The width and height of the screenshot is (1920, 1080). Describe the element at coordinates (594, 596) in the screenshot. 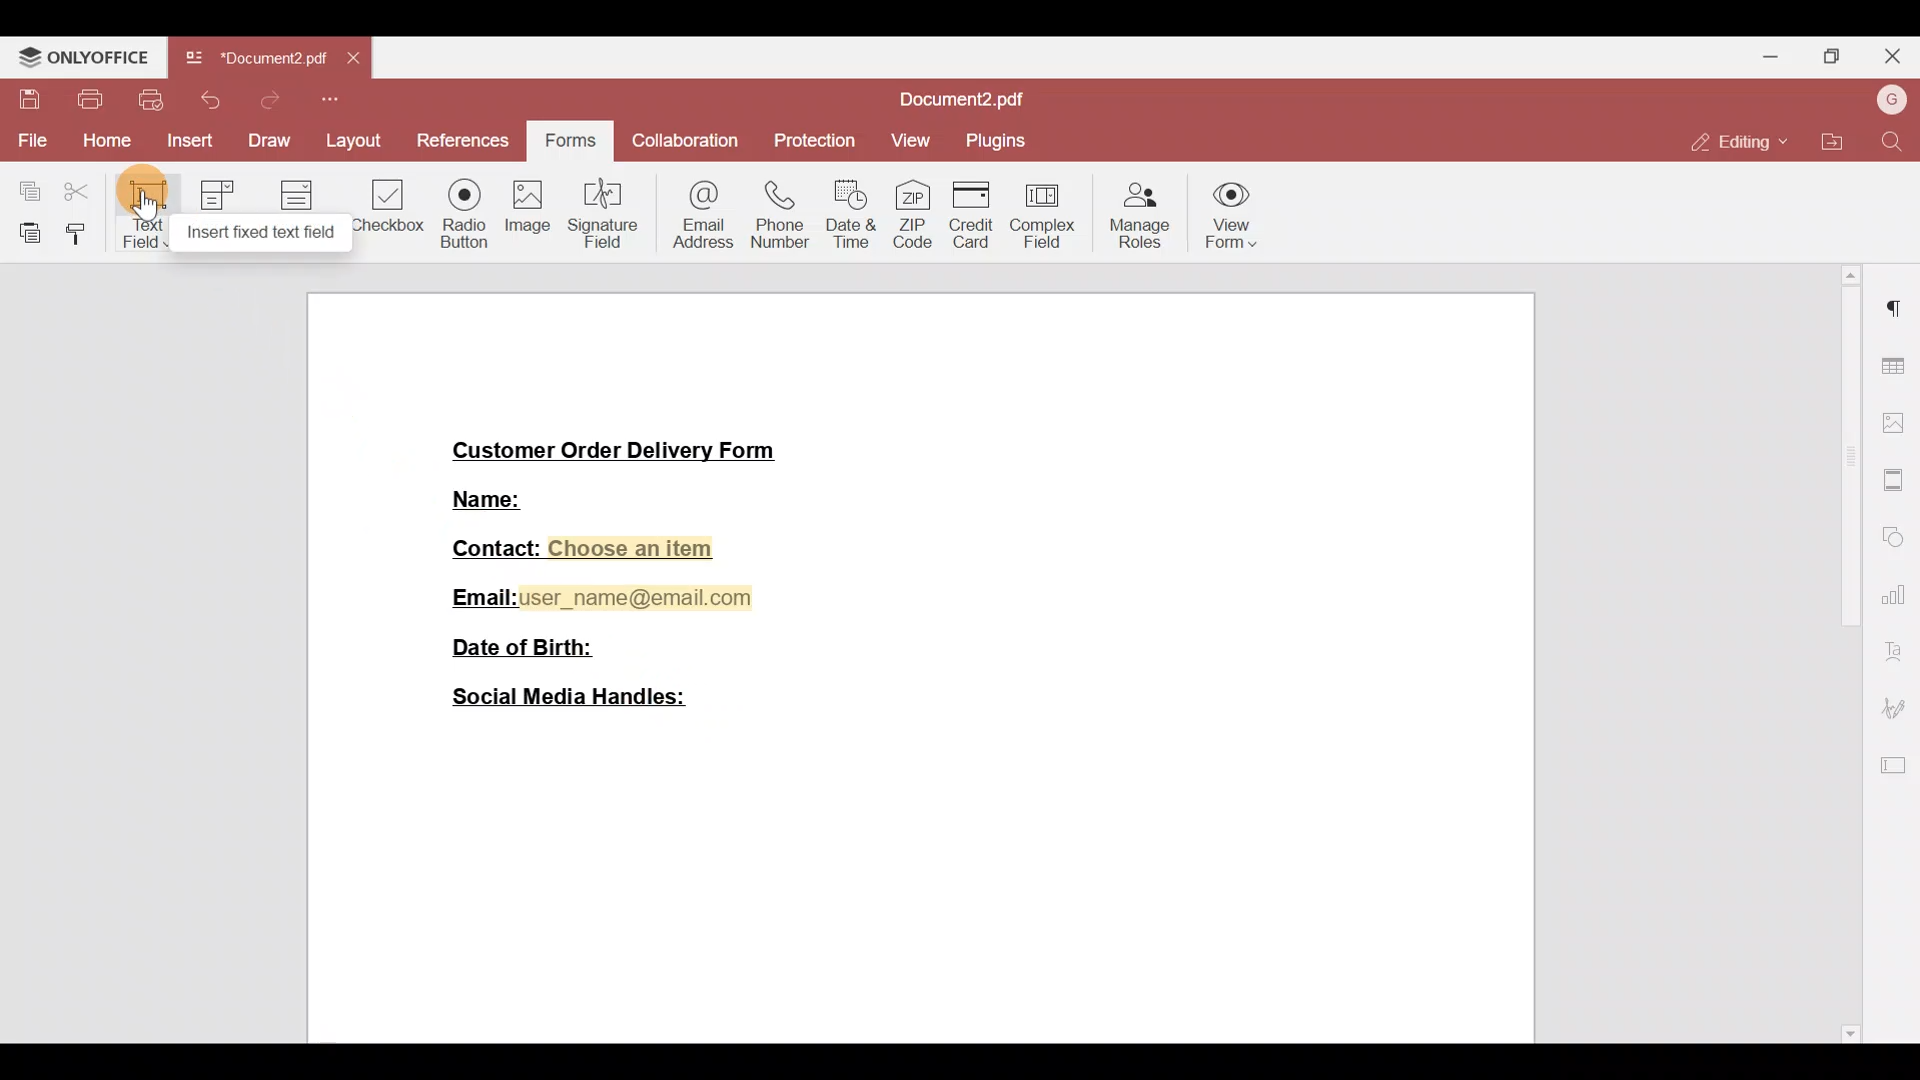

I see `Email:user_name@email.com` at that location.